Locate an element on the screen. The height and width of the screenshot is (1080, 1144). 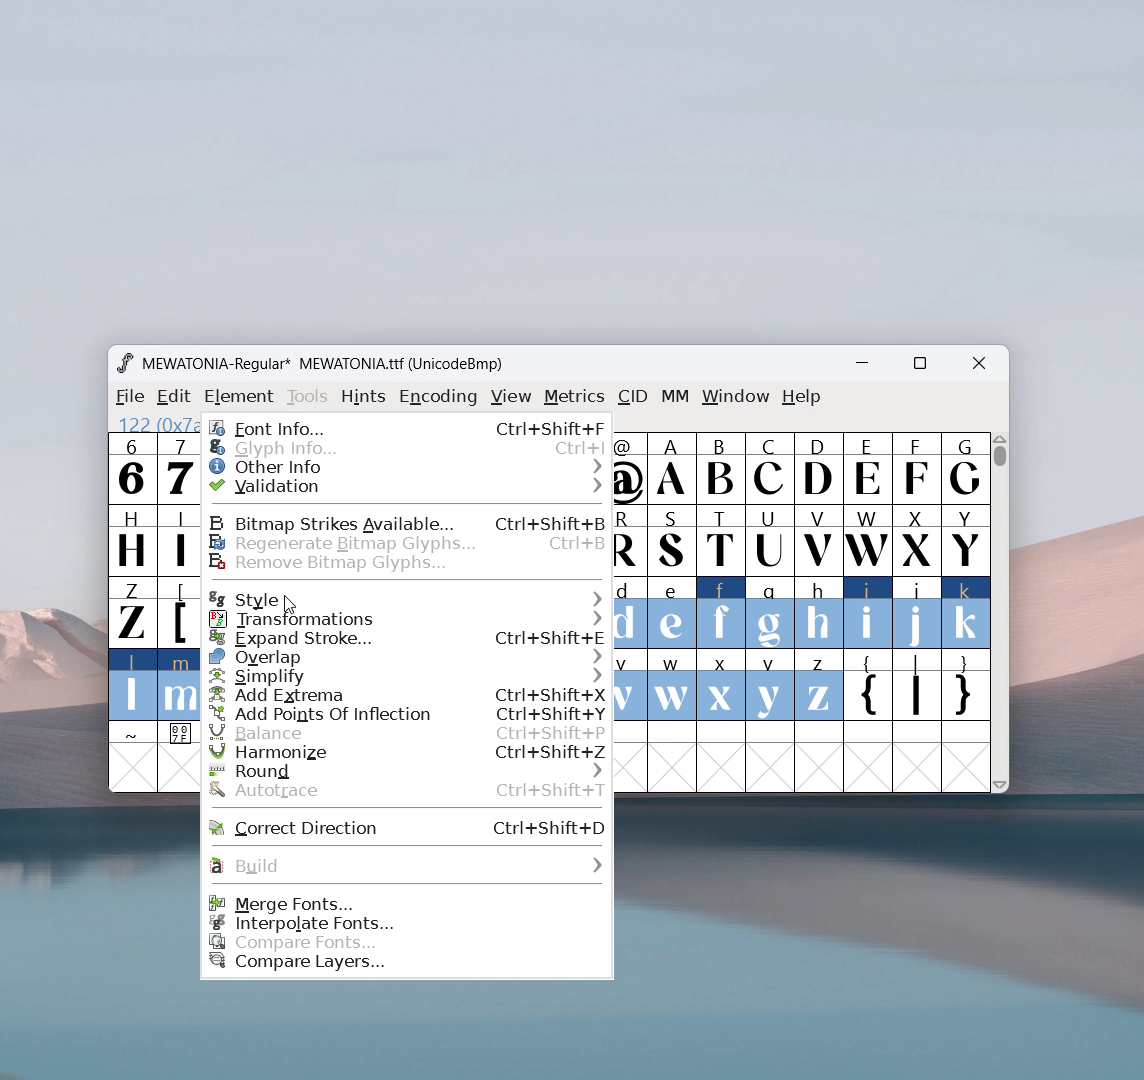
H is located at coordinates (131, 538).